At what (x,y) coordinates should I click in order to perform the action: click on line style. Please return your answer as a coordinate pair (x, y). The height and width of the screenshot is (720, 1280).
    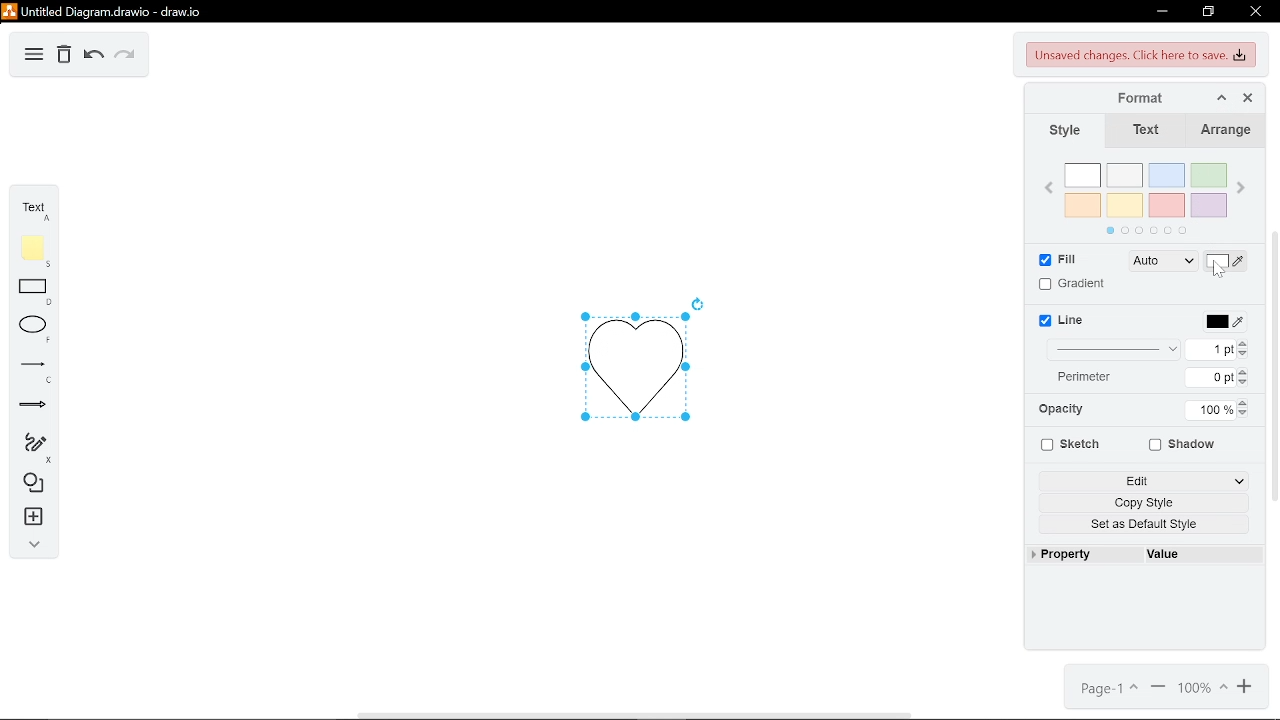
    Looking at the image, I should click on (1116, 349).